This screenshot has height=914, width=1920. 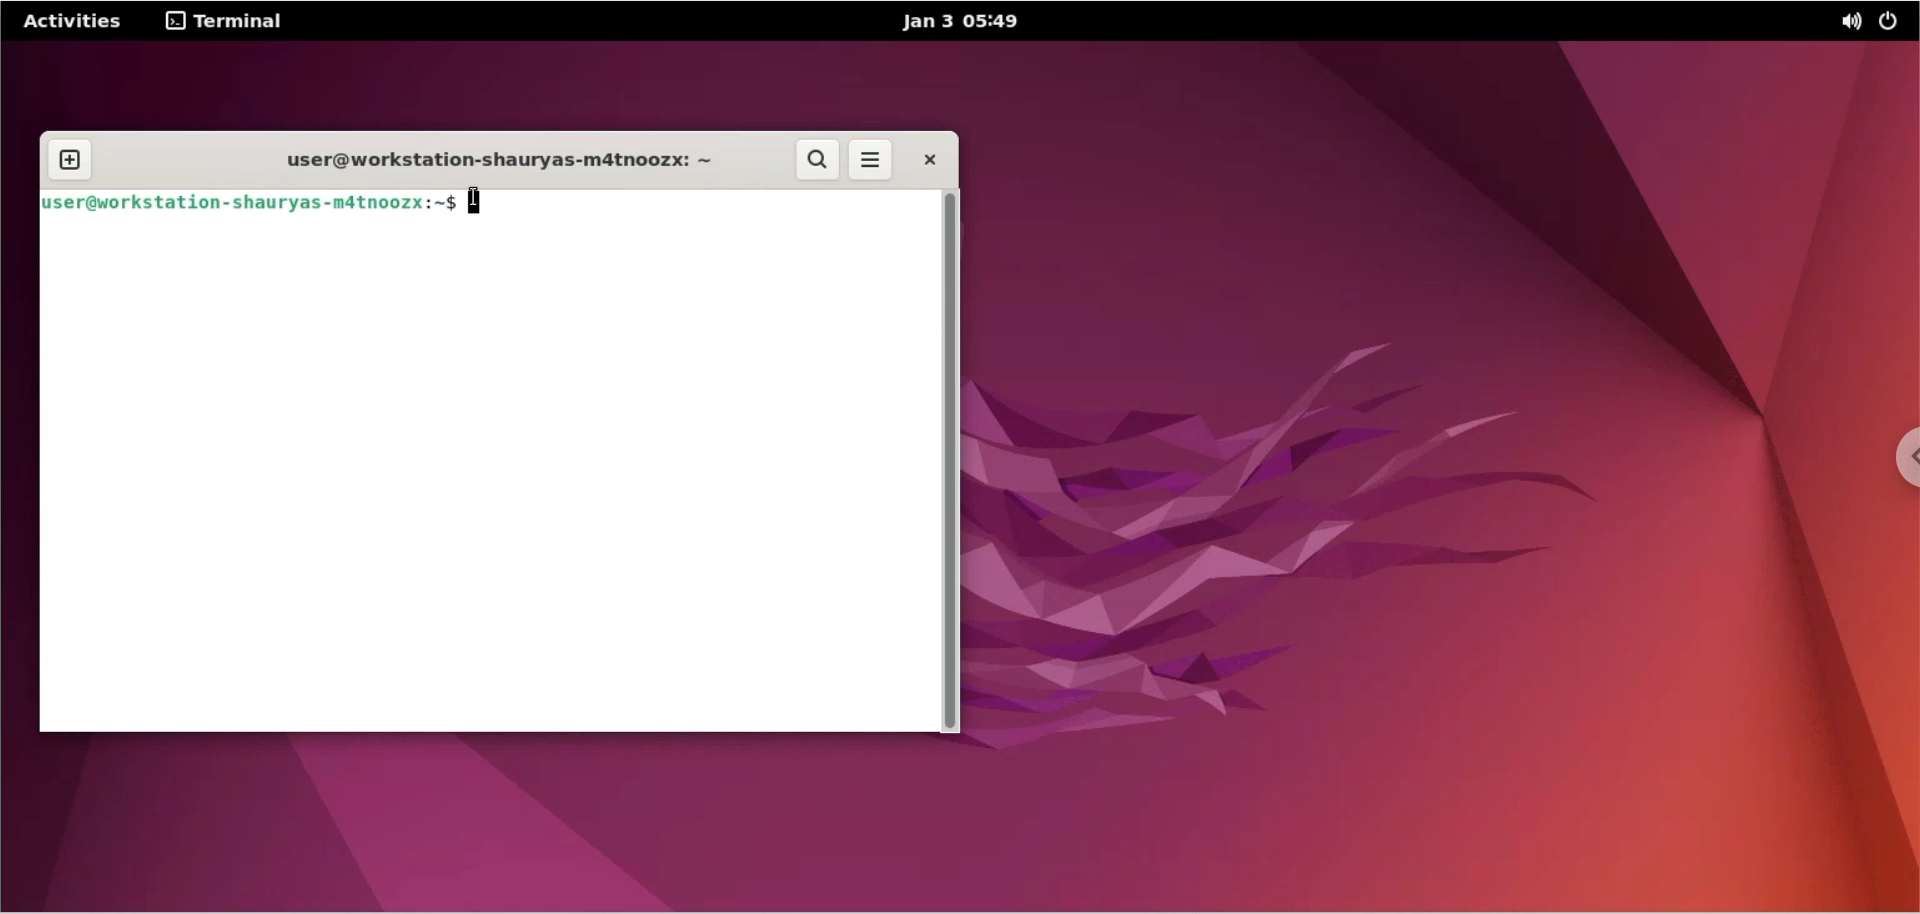 What do you see at coordinates (1900, 462) in the screenshot?
I see `chrome options` at bounding box center [1900, 462].